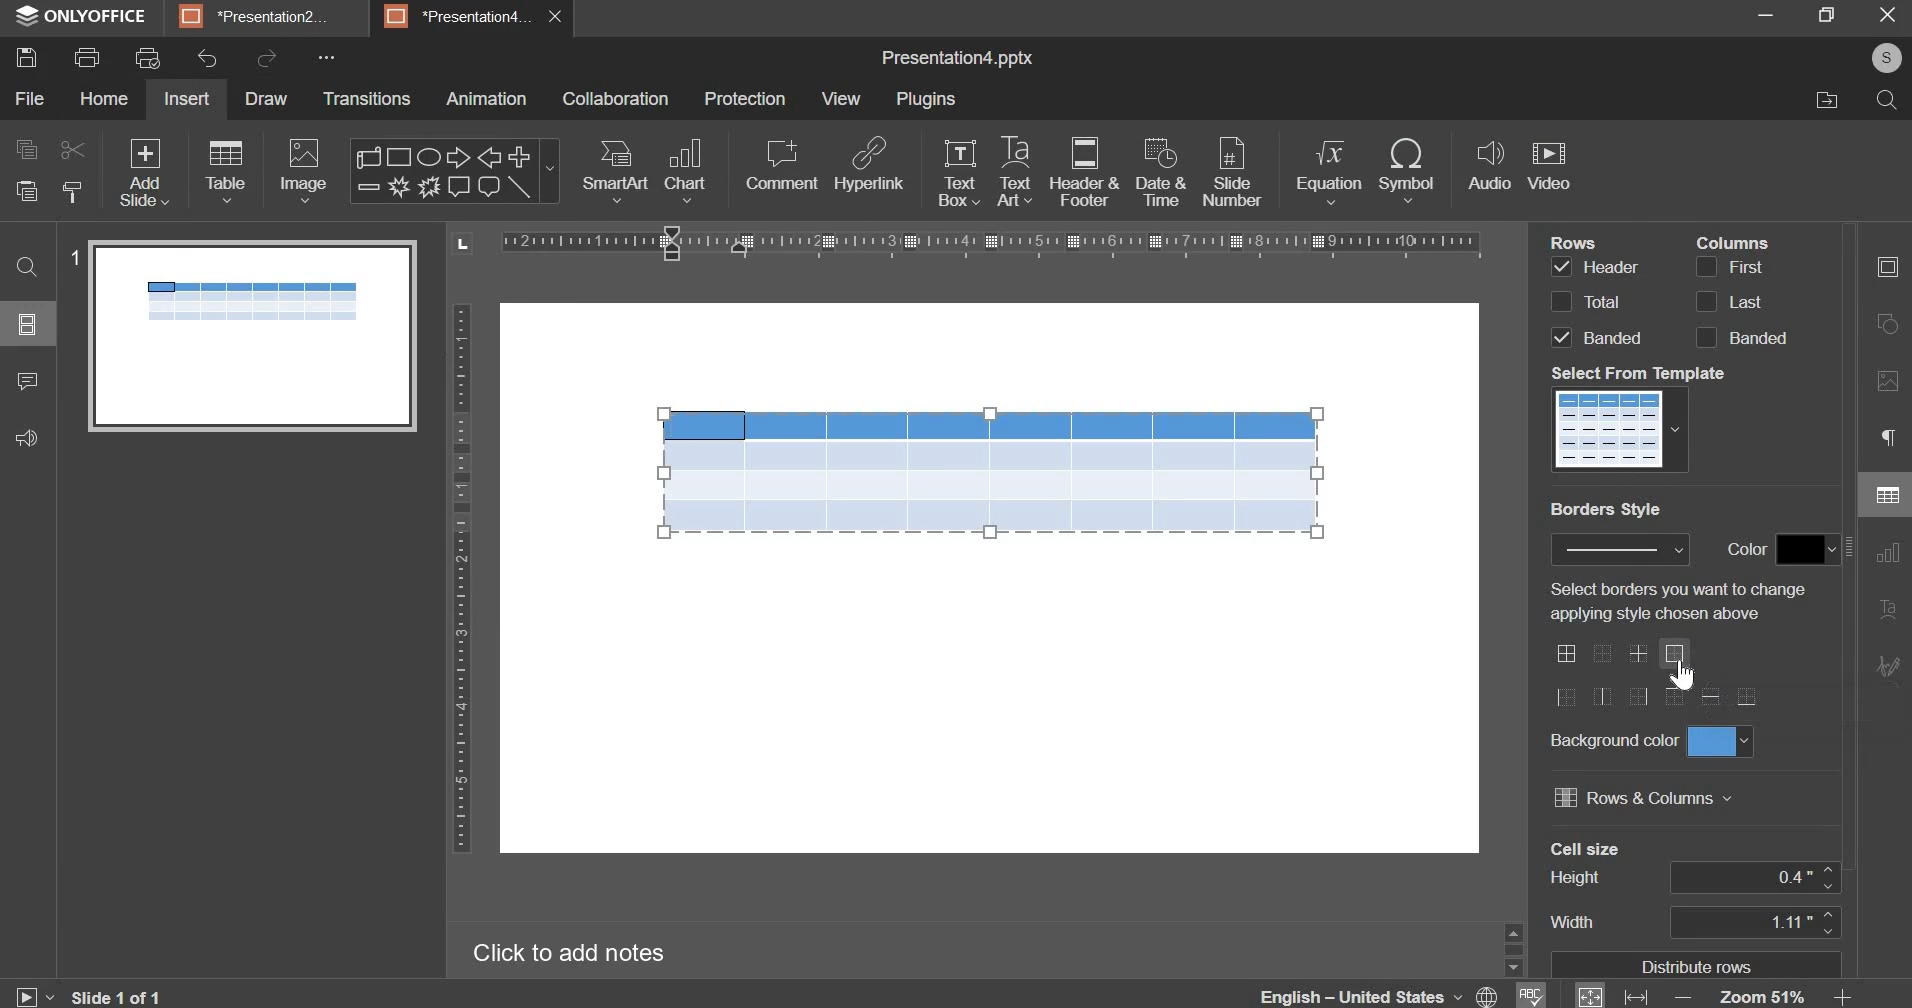 The height and width of the screenshot is (1008, 1912). Describe the element at coordinates (144, 172) in the screenshot. I see `add slide` at that location.